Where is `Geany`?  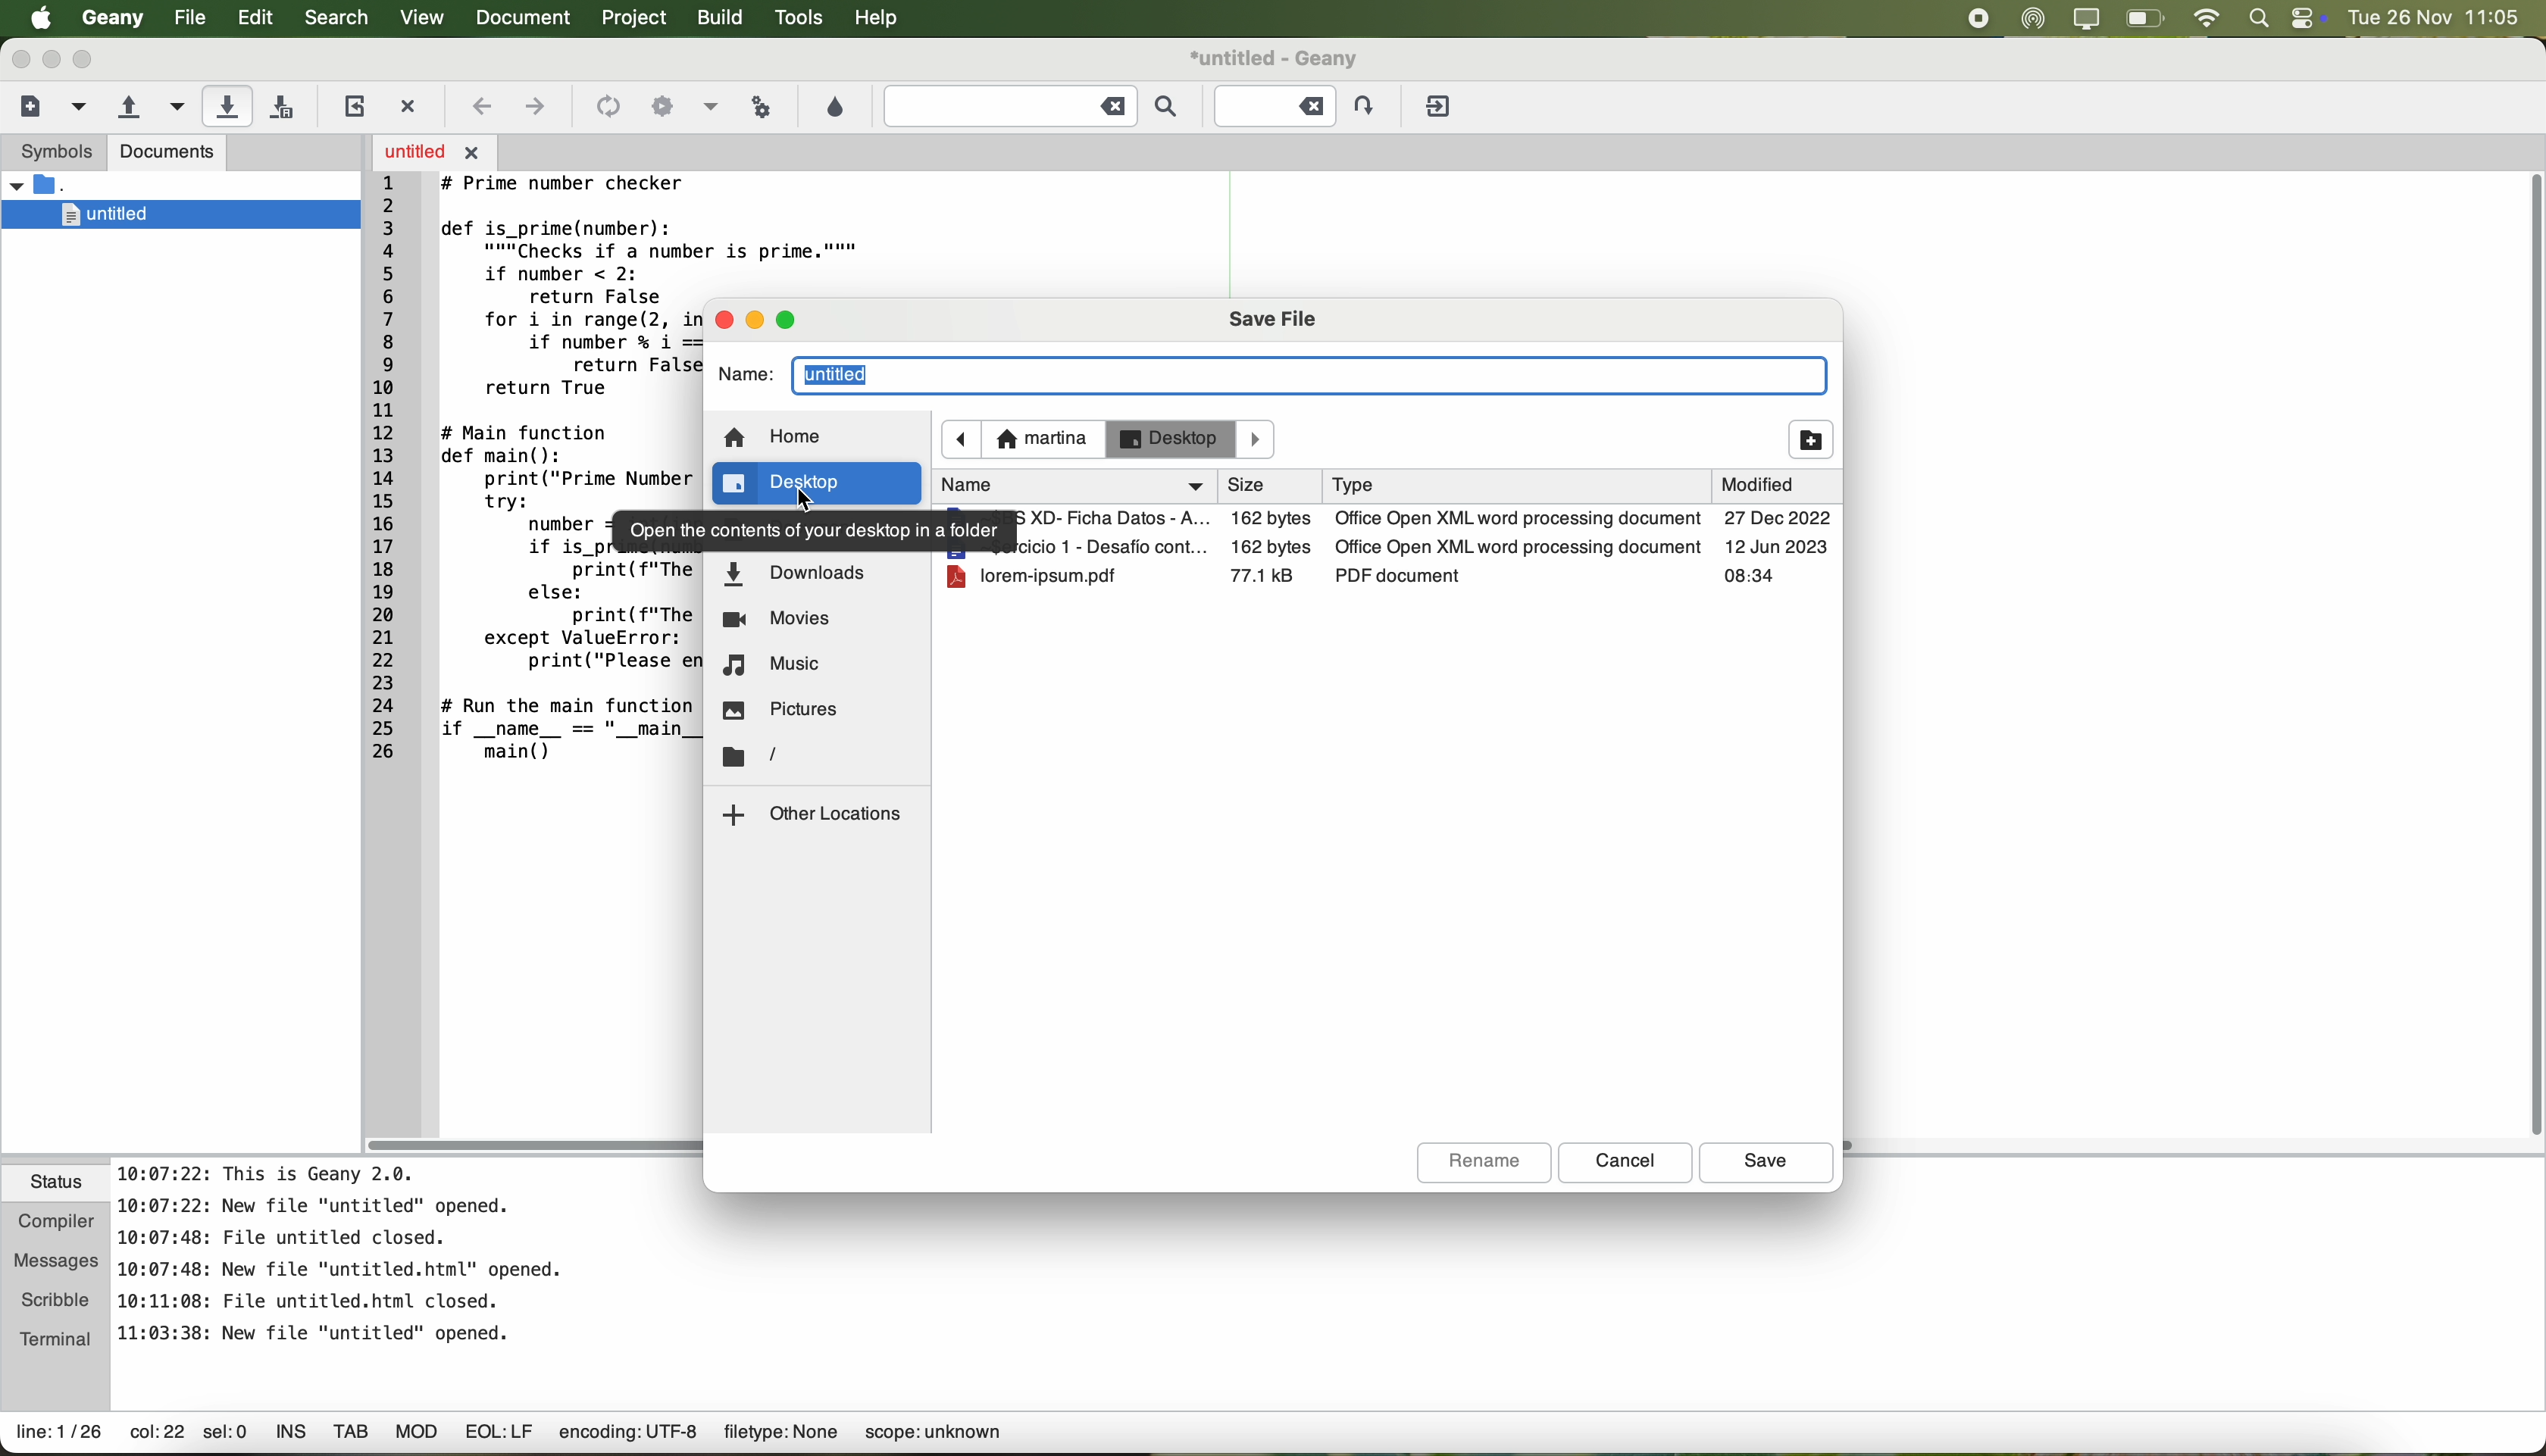
Geany is located at coordinates (111, 19).